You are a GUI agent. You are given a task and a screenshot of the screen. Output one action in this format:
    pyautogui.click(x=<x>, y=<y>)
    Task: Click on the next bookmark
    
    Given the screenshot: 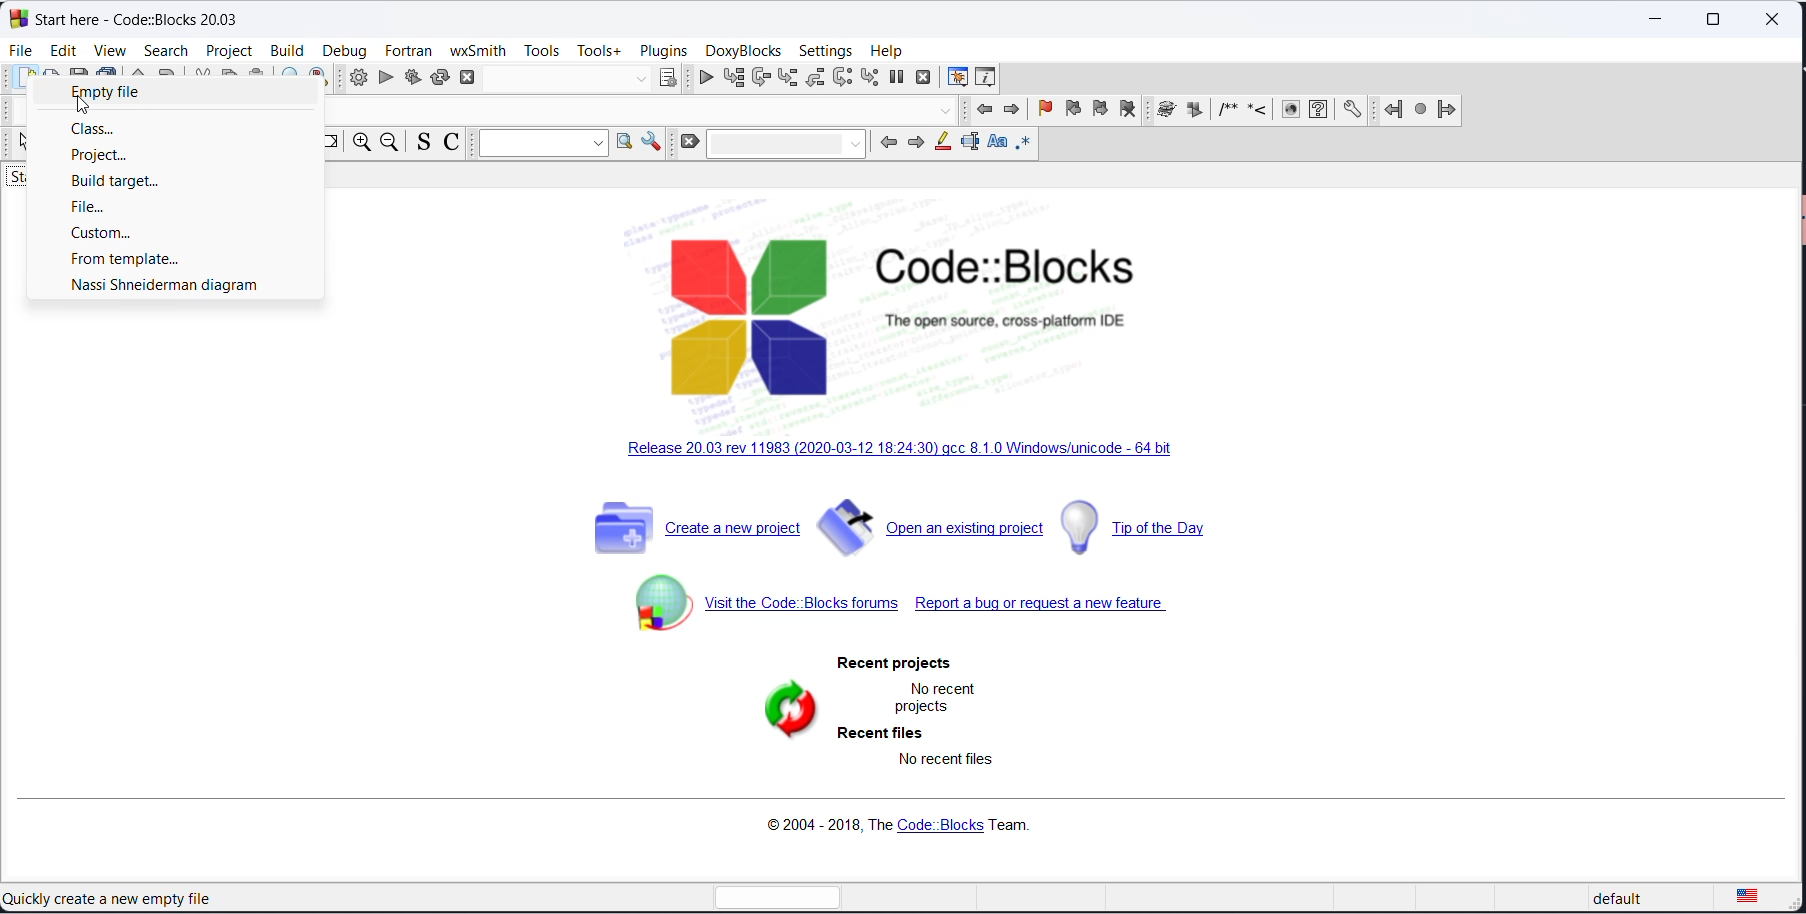 What is the action you would take?
    pyautogui.click(x=1100, y=110)
    